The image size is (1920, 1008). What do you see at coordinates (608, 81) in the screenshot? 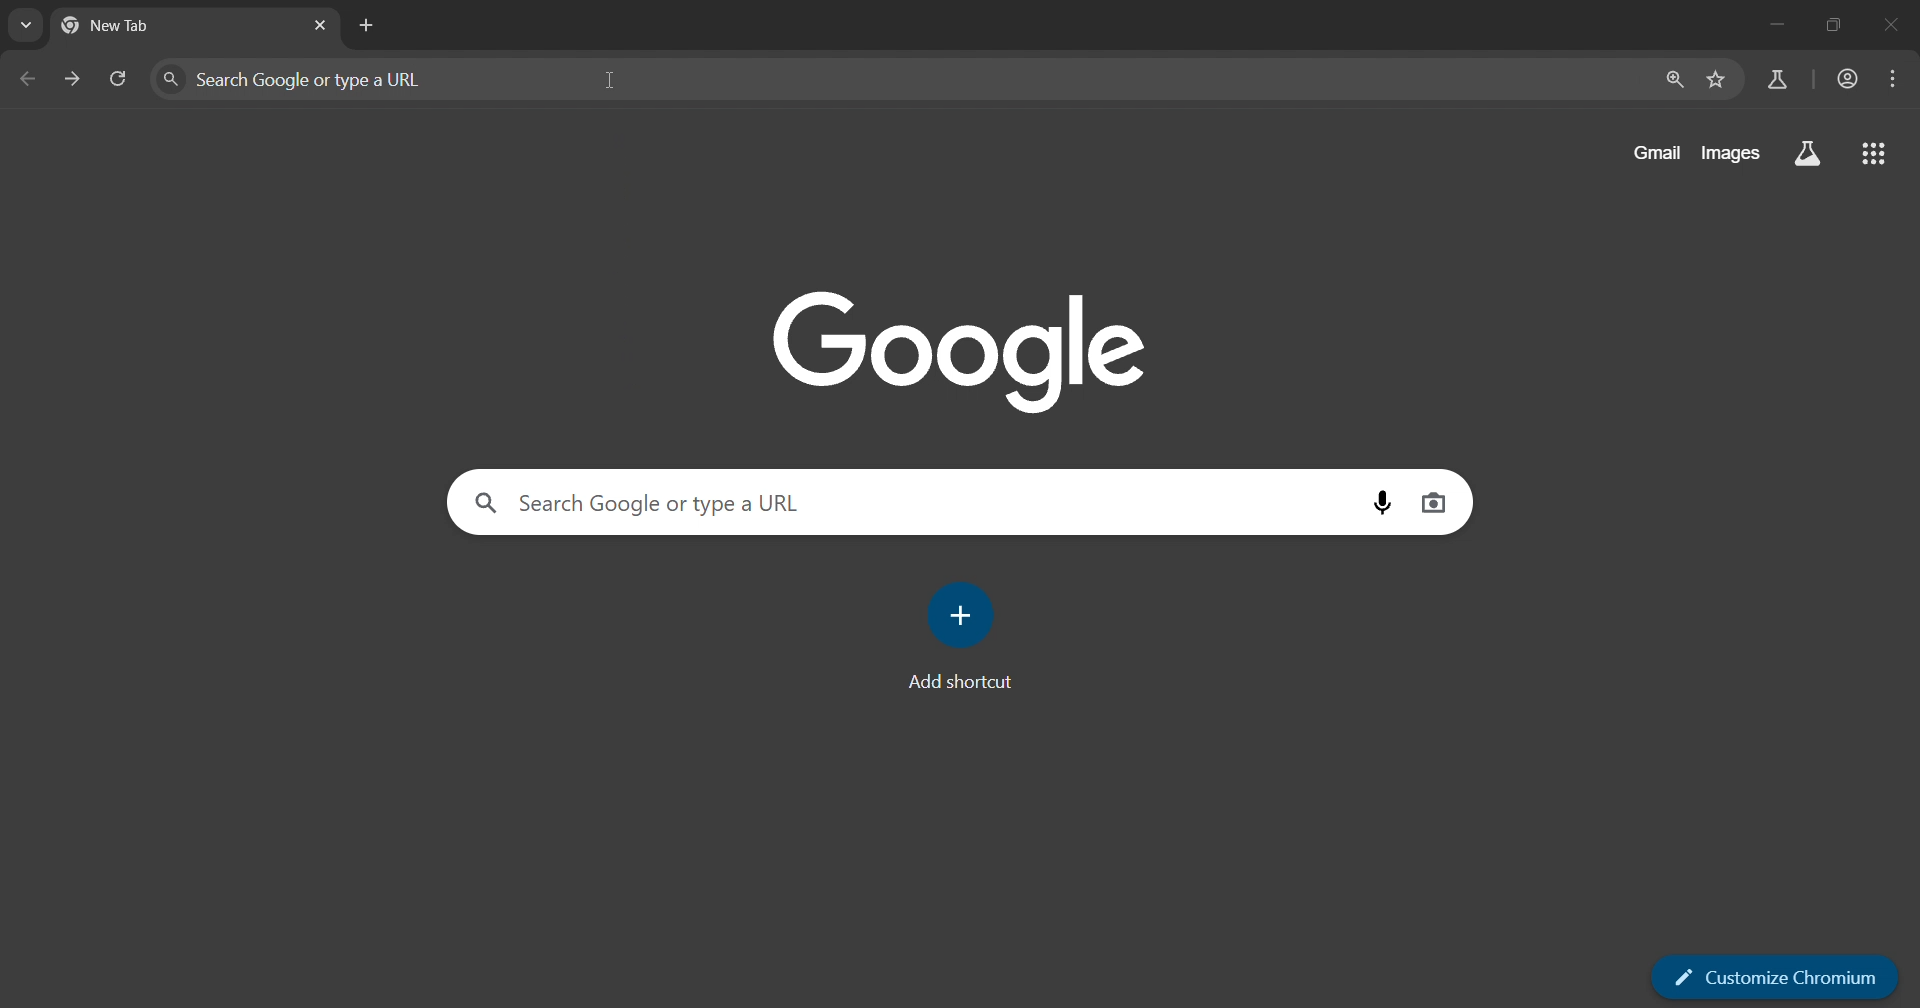
I see `cursor` at bounding box center [608, 81].